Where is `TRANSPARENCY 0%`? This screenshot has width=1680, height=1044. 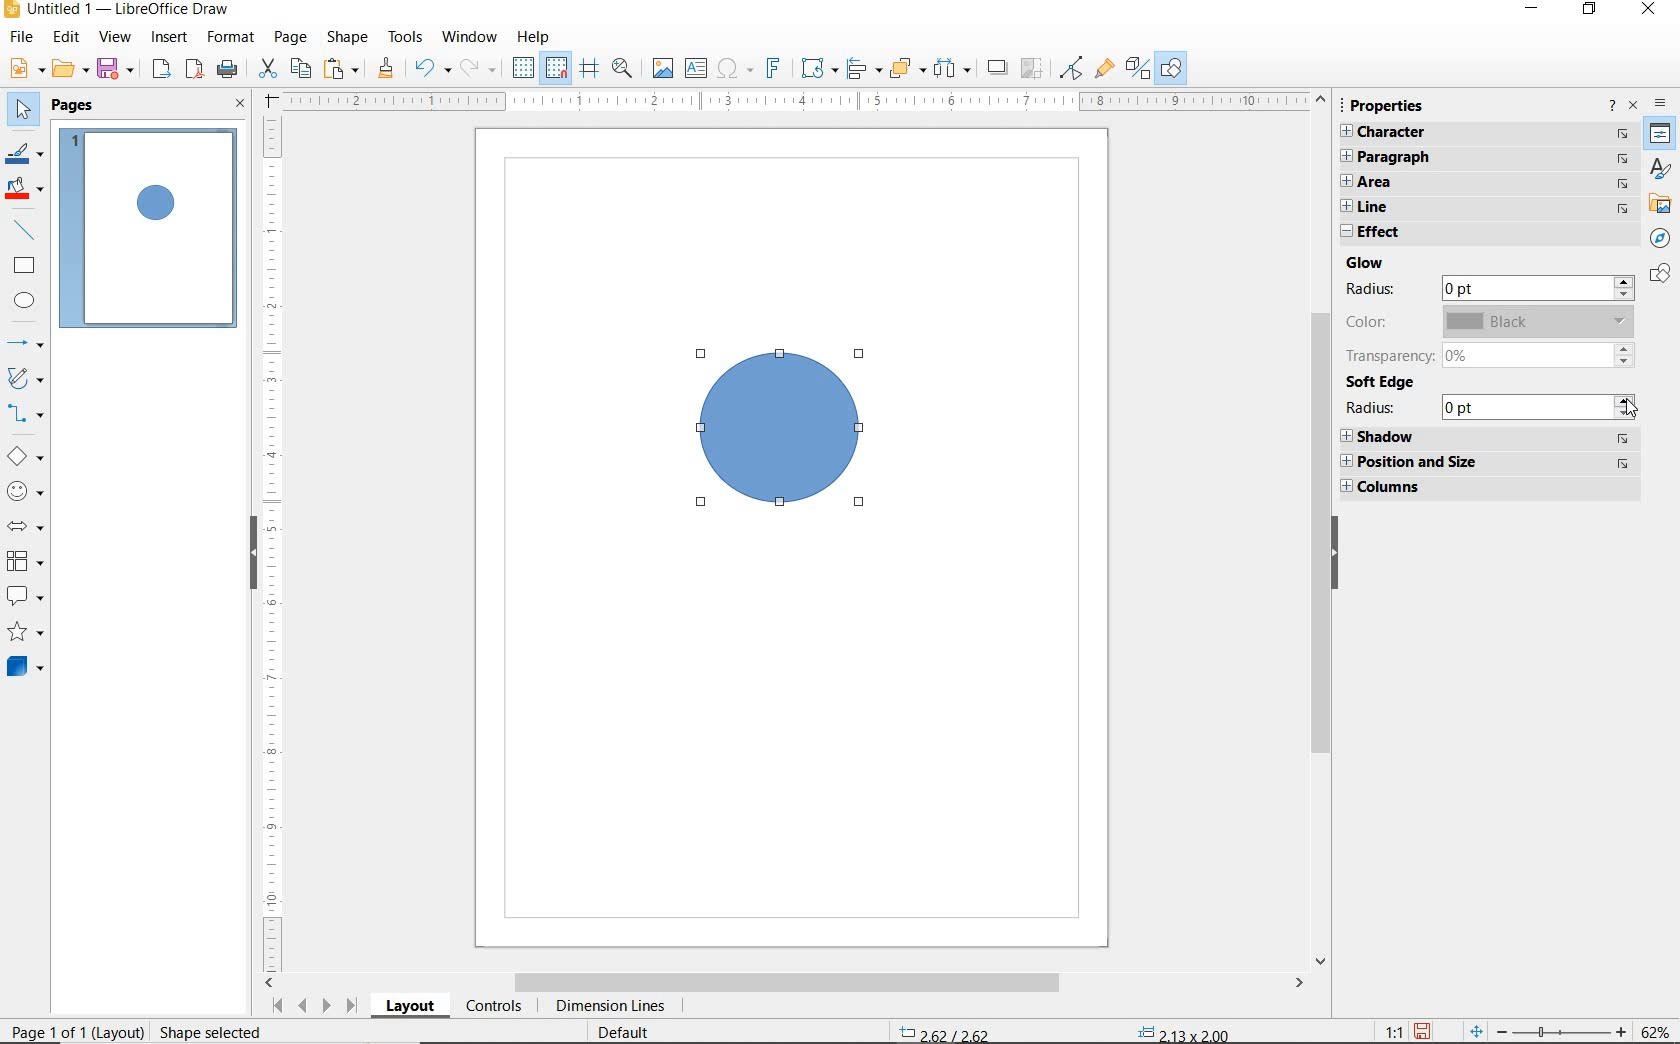
TRANSPARENCY 0% is located at coordinates (1474, 354).